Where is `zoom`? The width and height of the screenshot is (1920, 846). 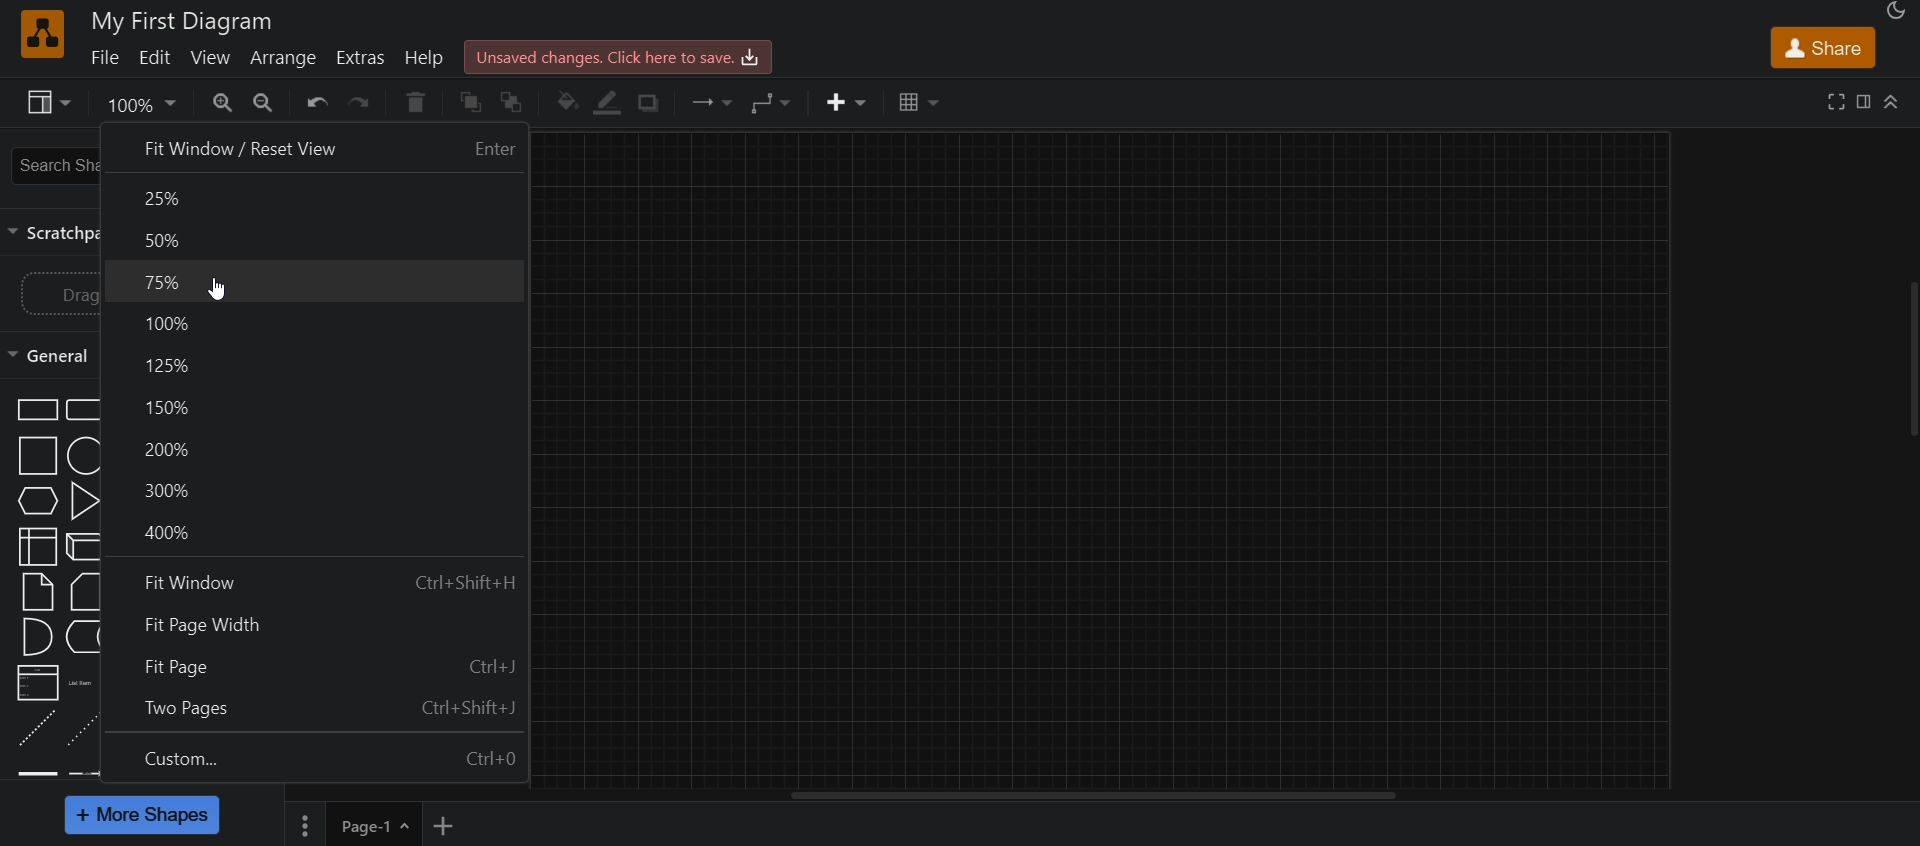 zoom is located at coordinates (138, 106).